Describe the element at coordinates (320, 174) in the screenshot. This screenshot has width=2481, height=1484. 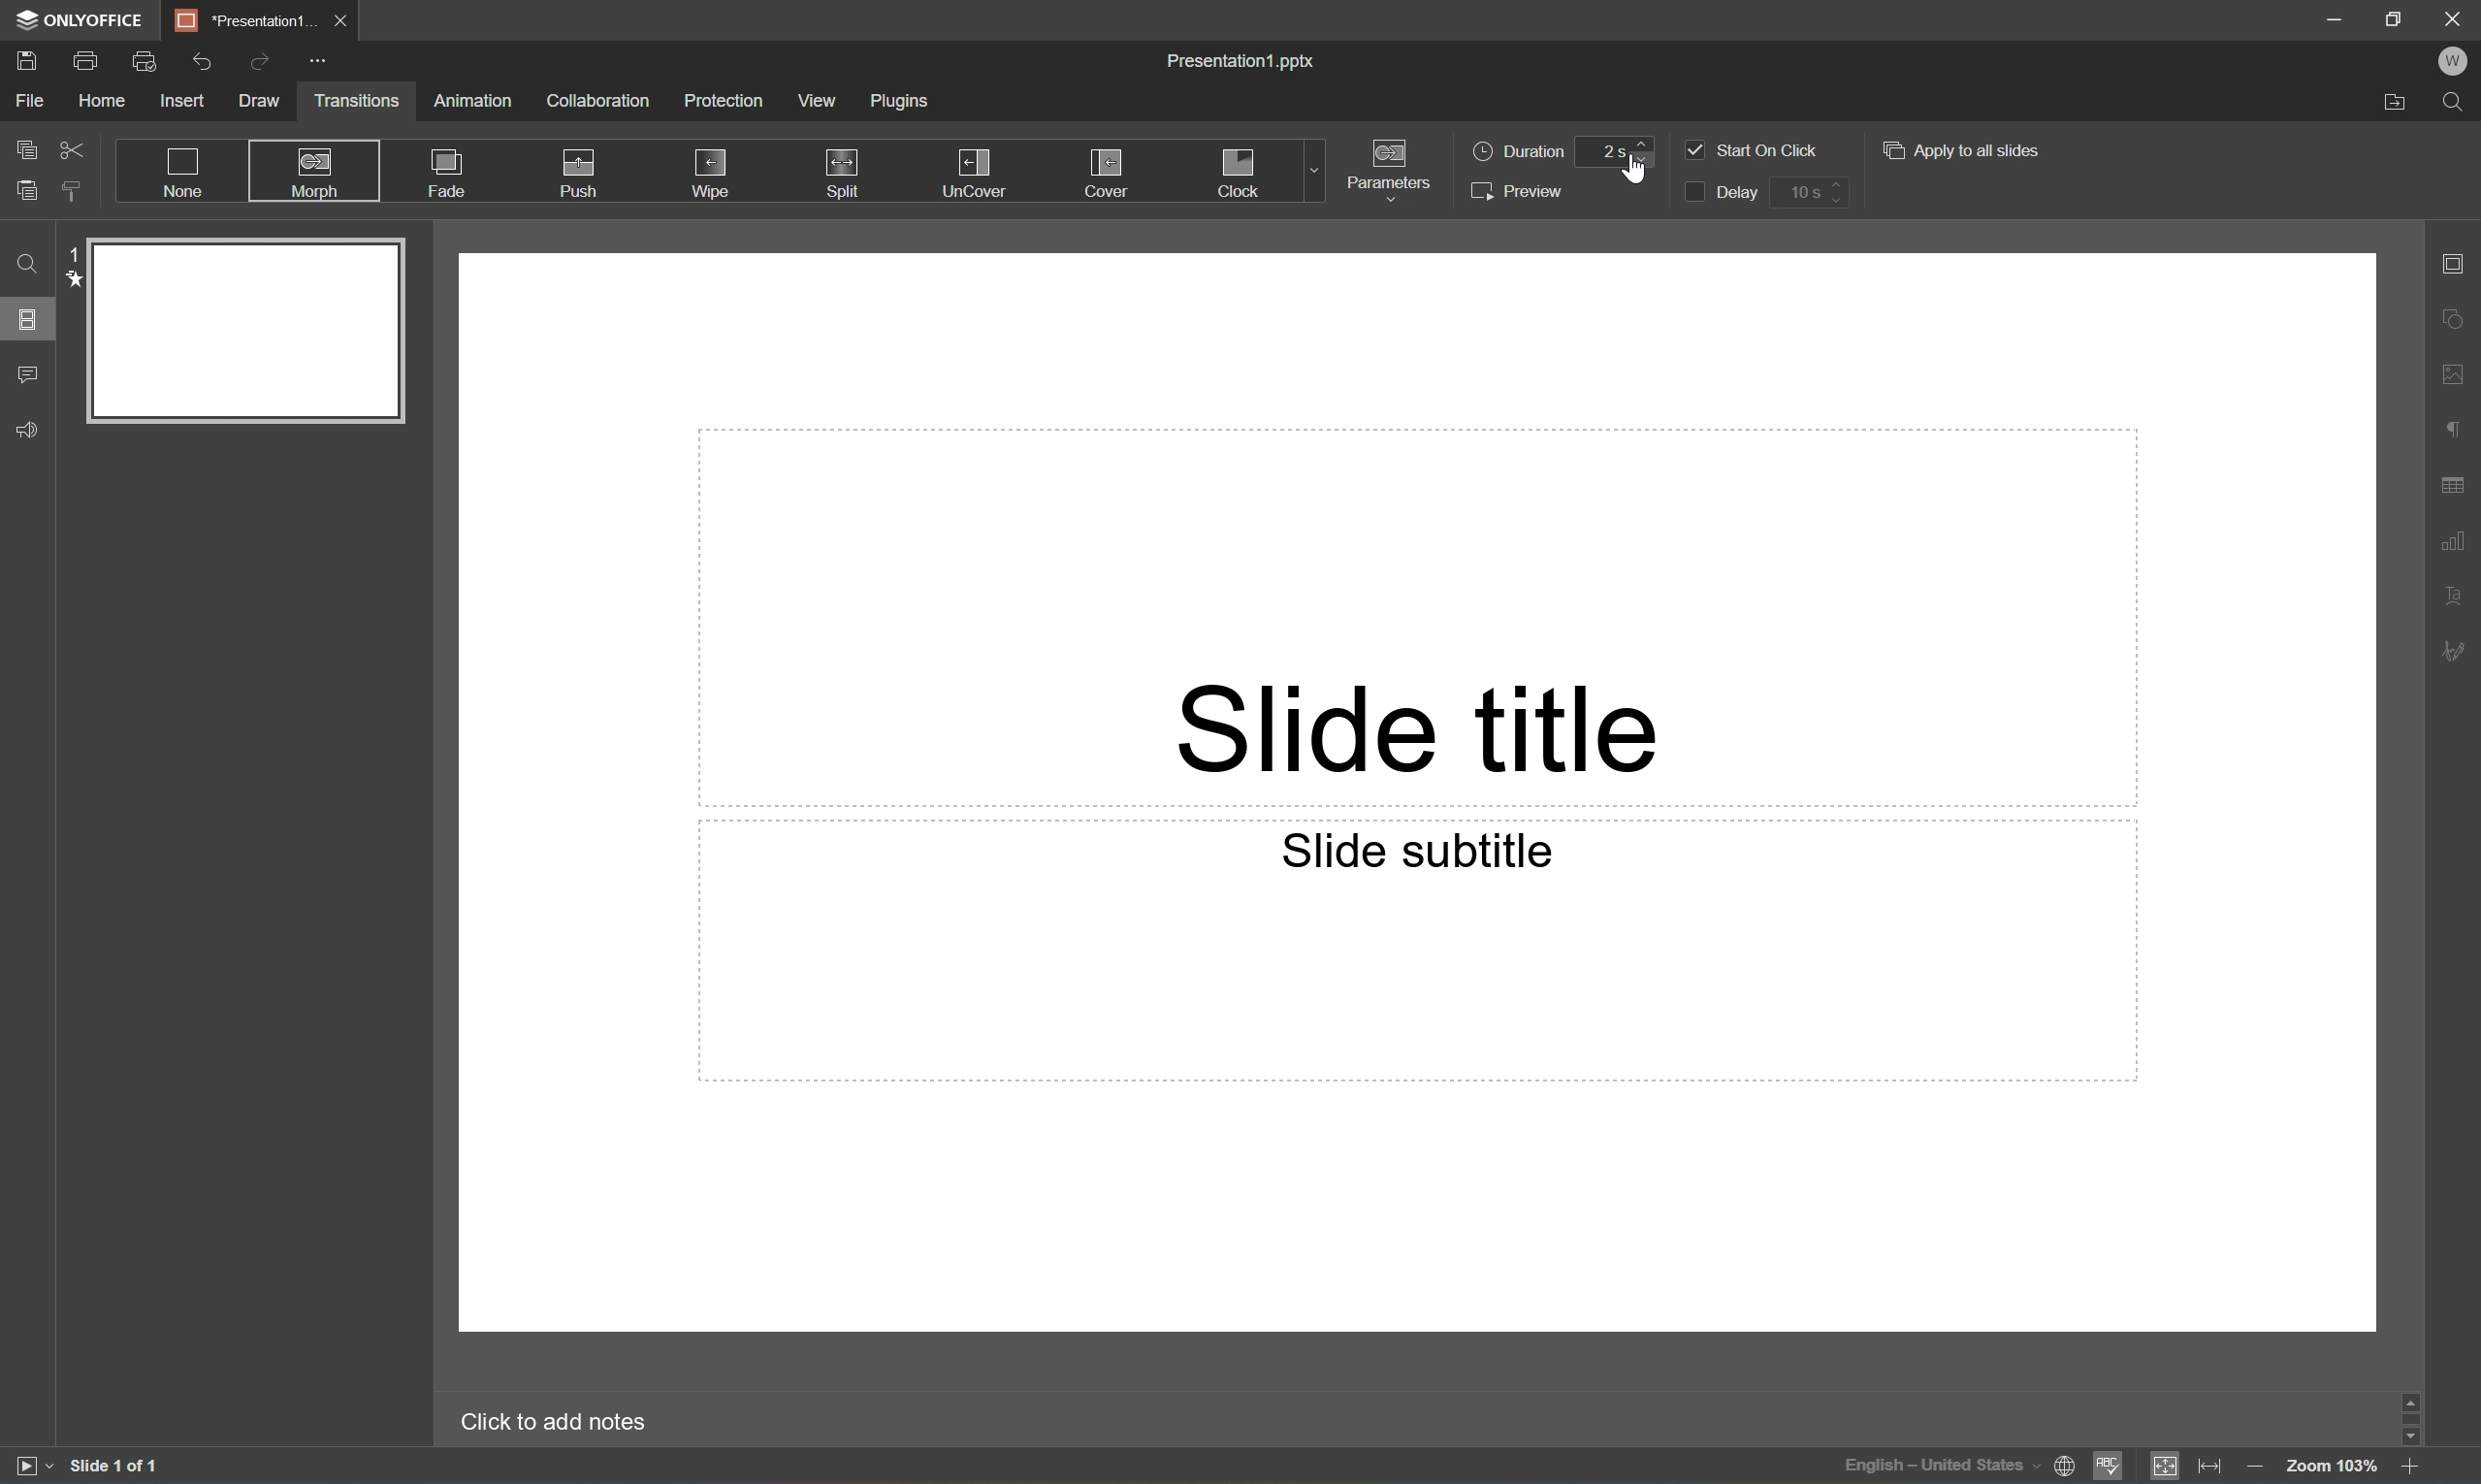
I see `Morph` at that location.